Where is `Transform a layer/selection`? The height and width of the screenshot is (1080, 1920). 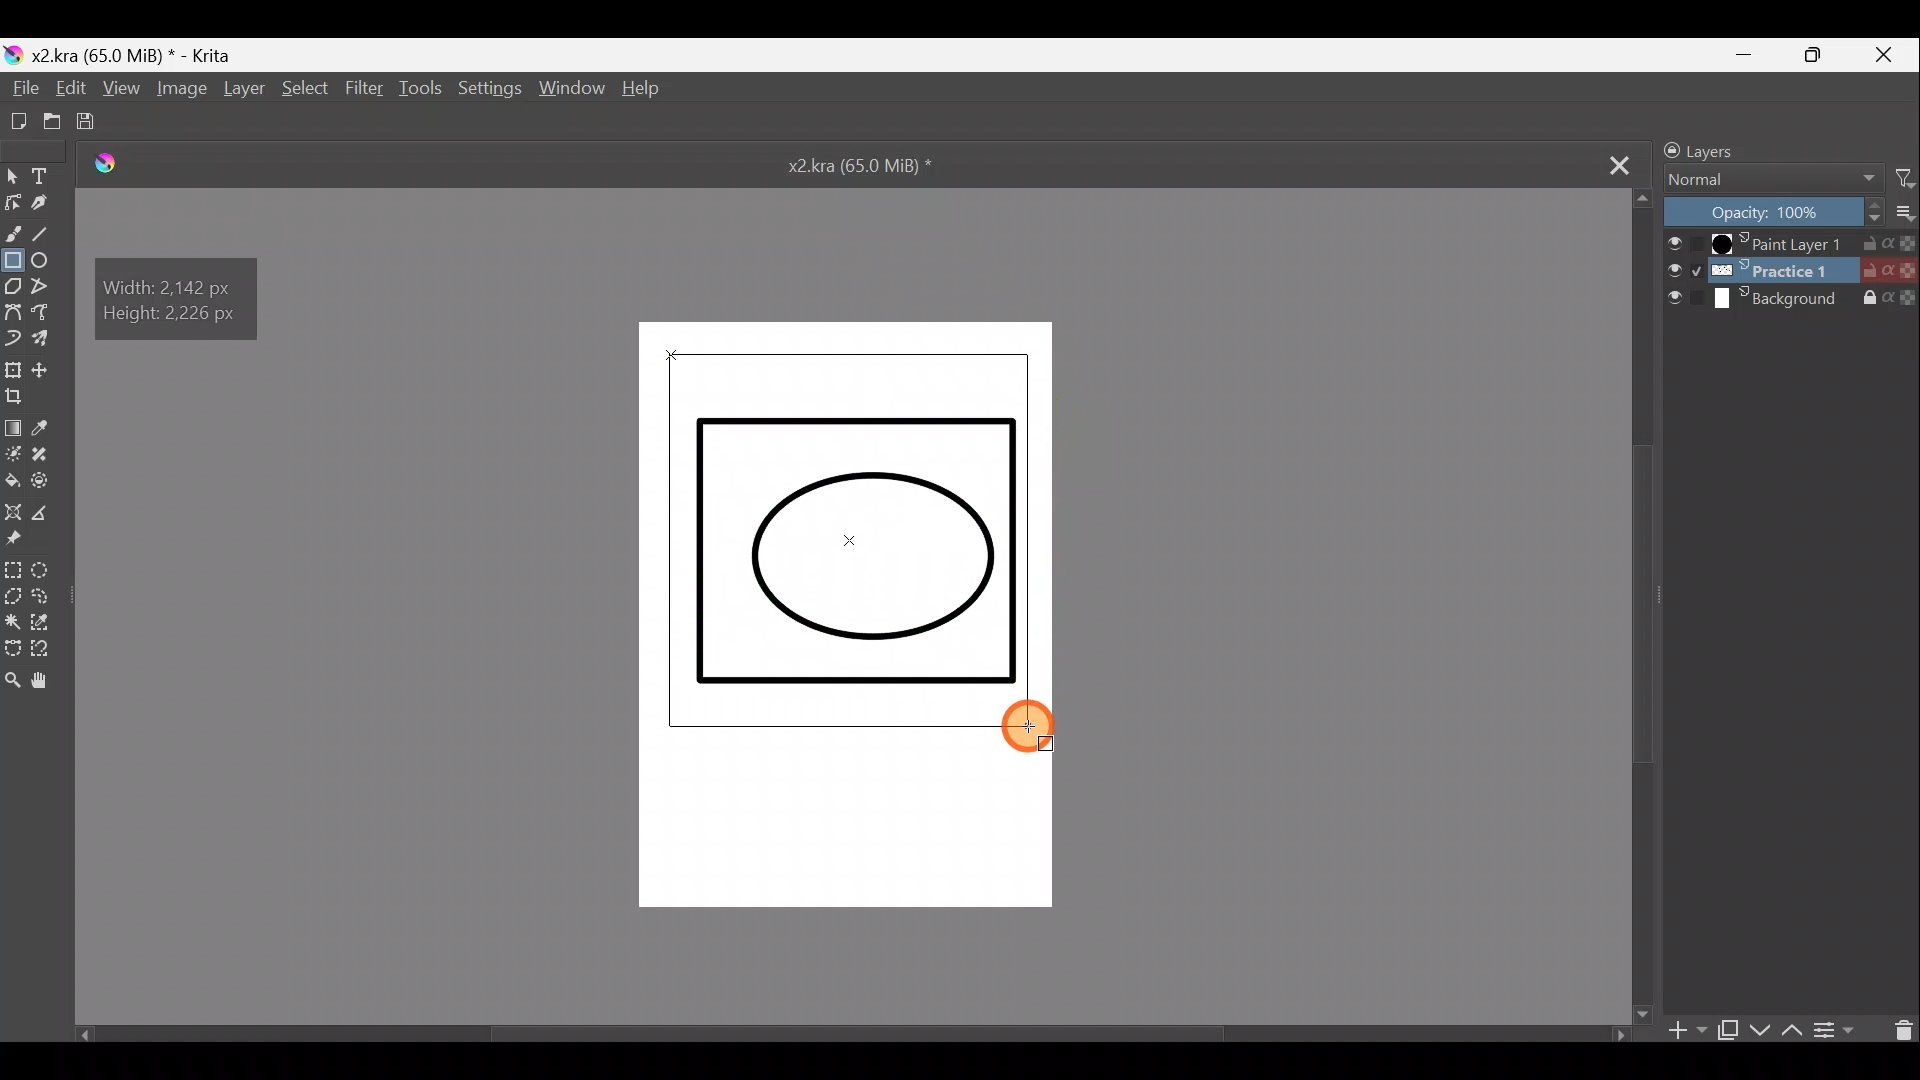 Transform a layer/selection is located at coordinates (12, 366).